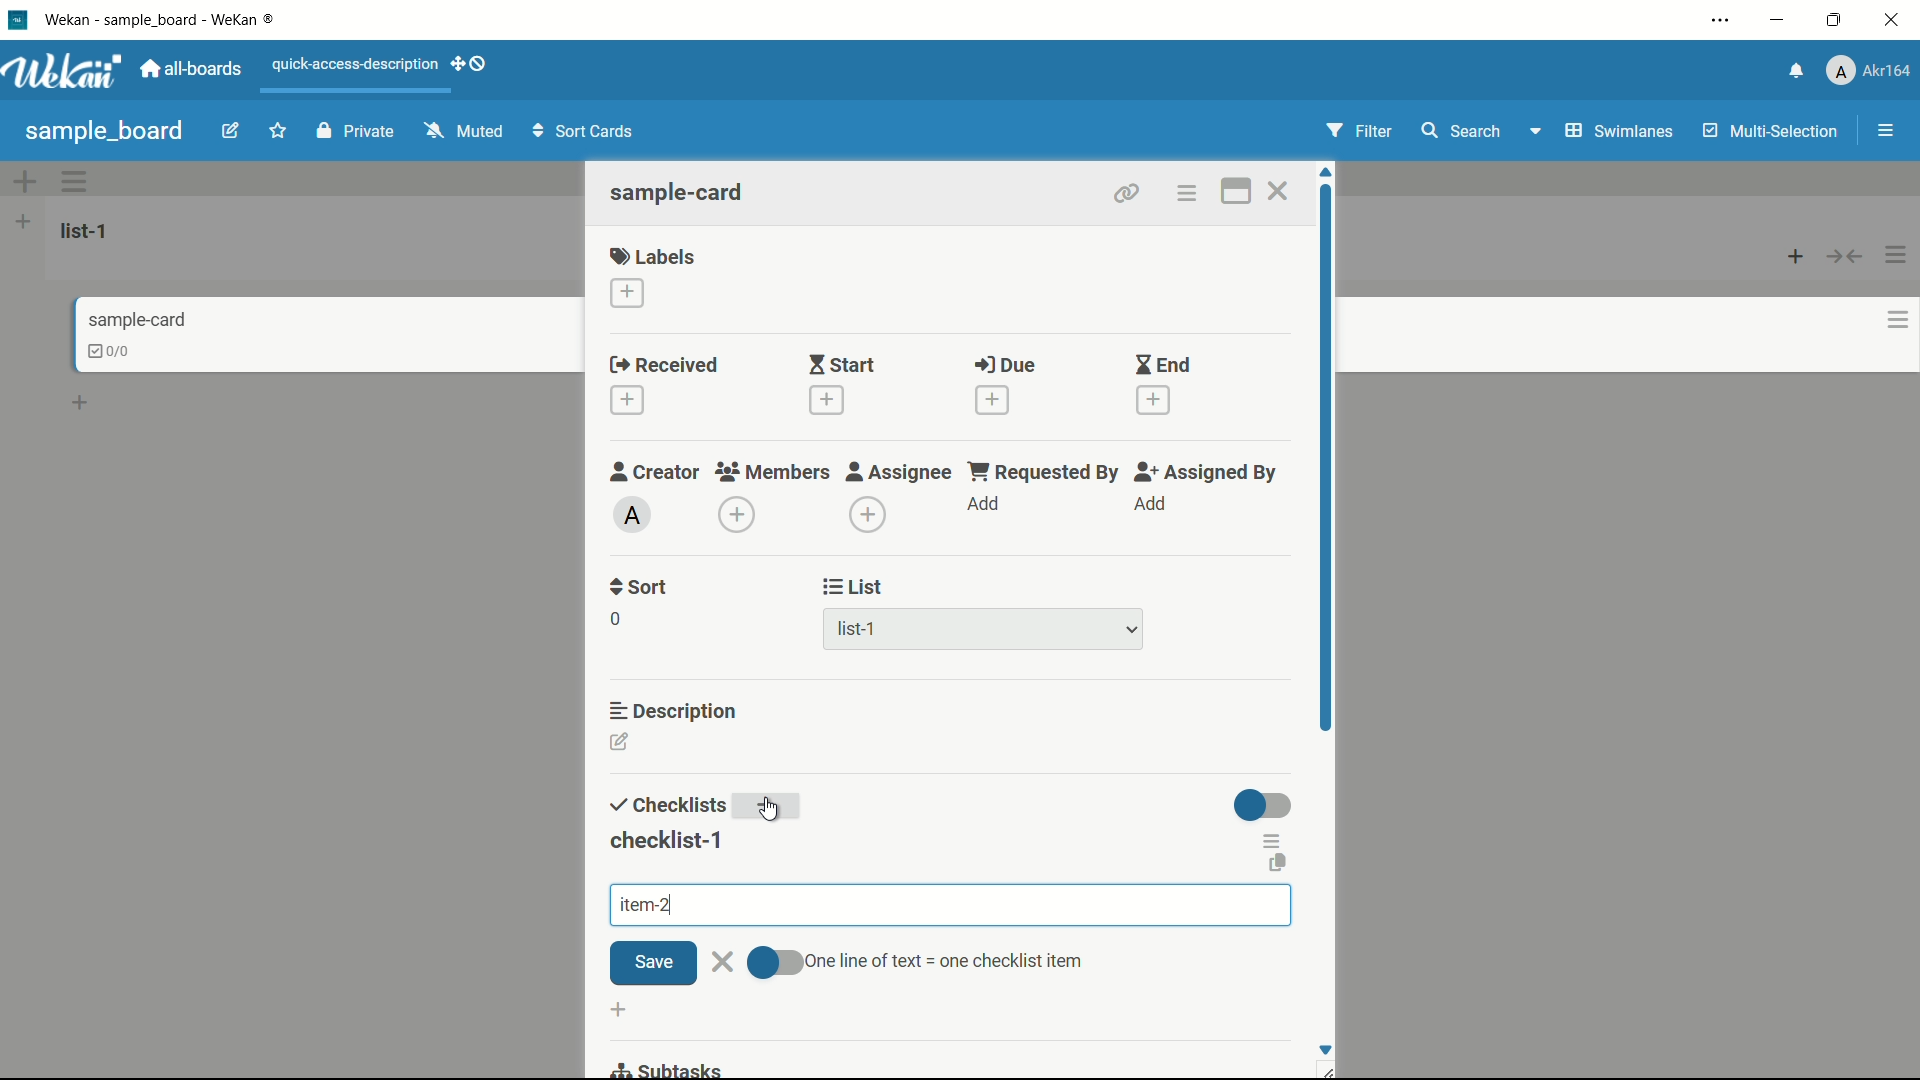 This screenshot has width=1920, height=1080. I want to click on multi selection, so click(1773, 133).